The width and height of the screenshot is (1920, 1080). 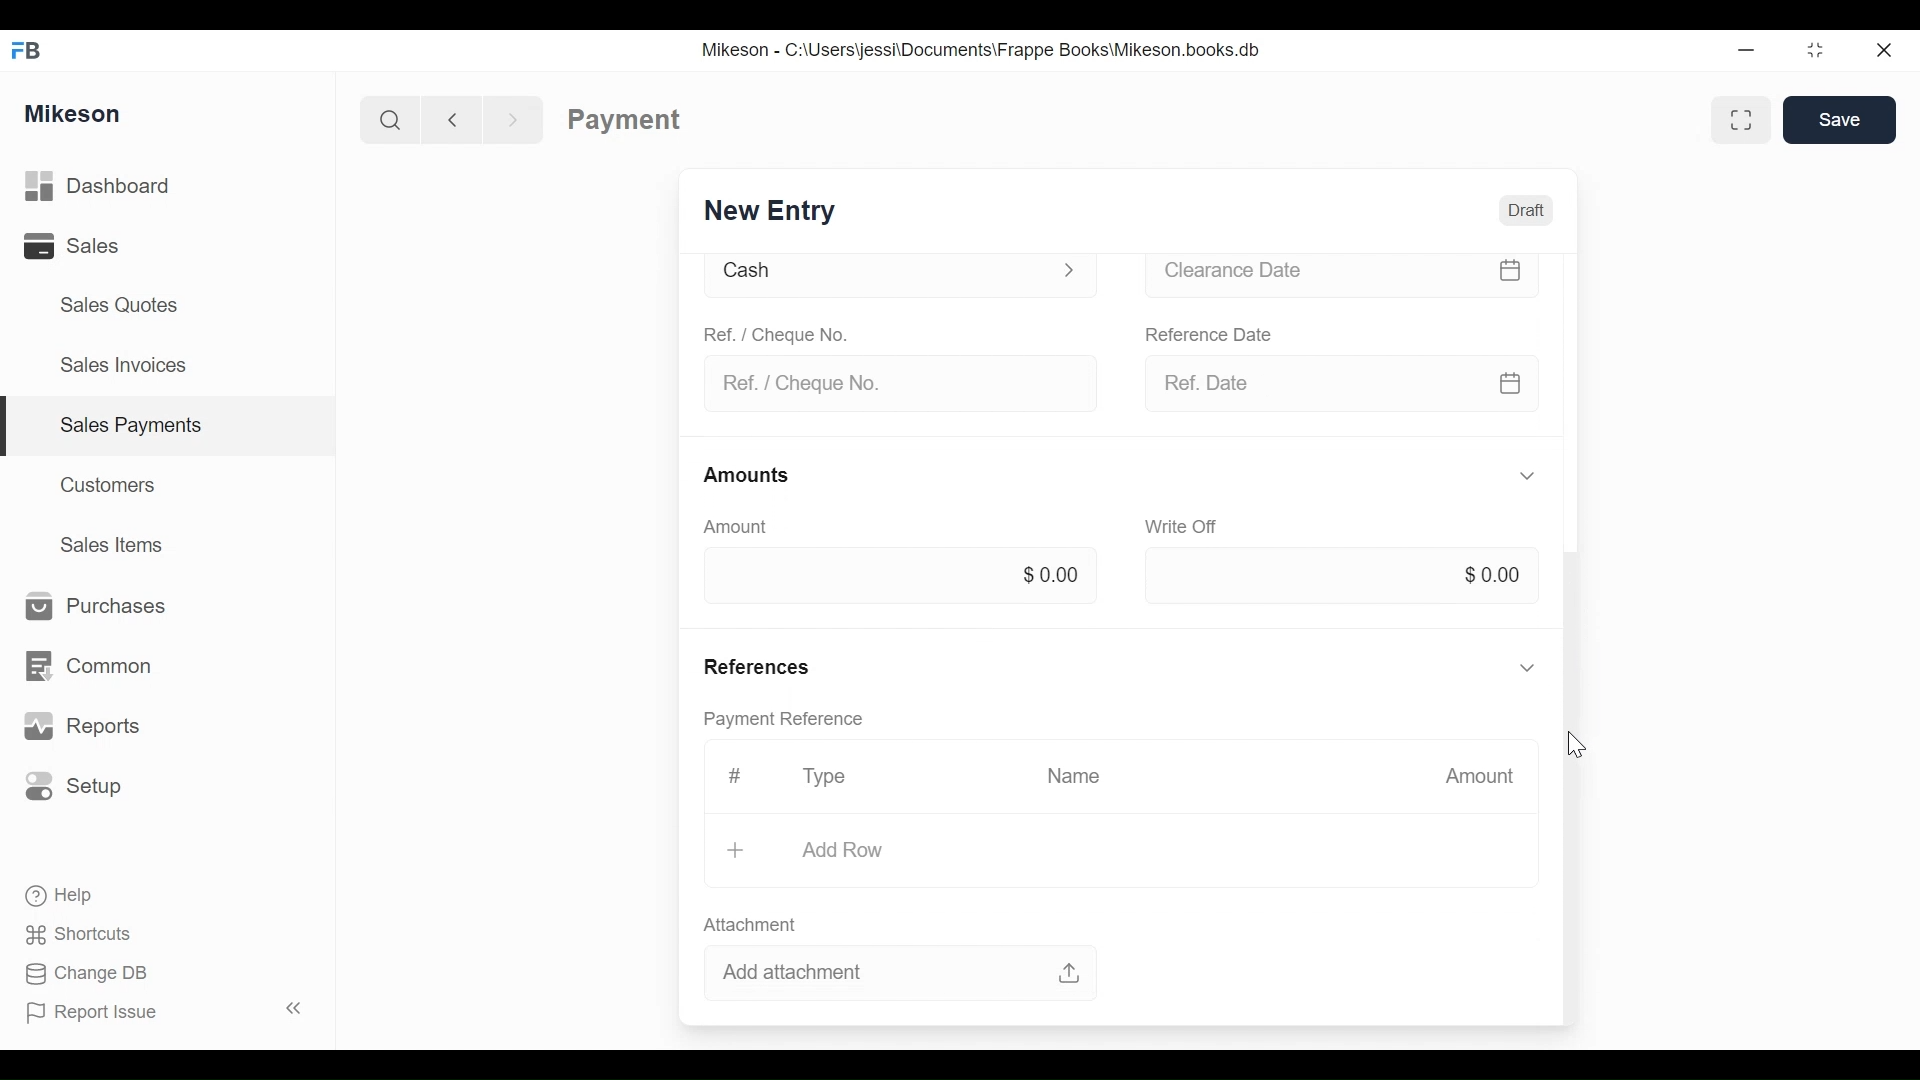 What do you see at coordinates (86, 727) in the screenshot?
I see `Reports` at bounding box center [86, 727].